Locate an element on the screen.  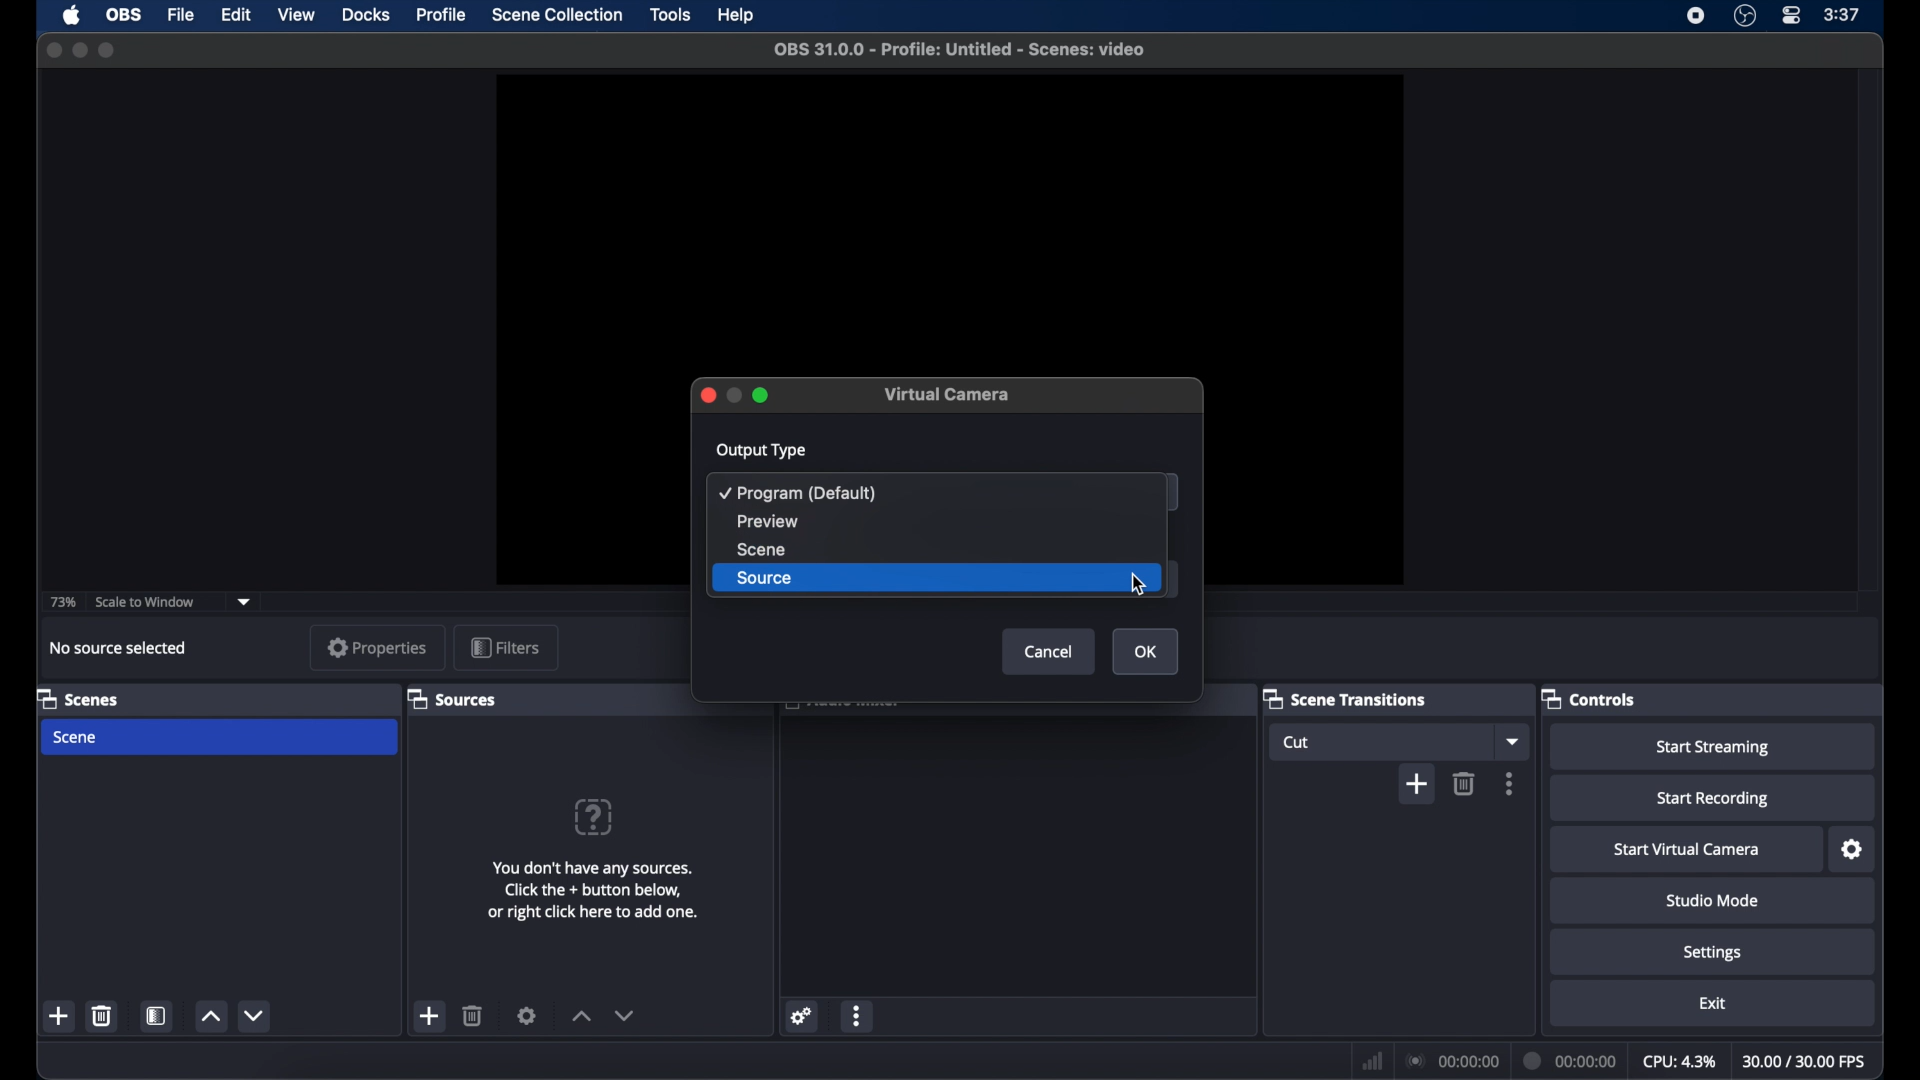
studio mode is located at coordinates (1715, 901).